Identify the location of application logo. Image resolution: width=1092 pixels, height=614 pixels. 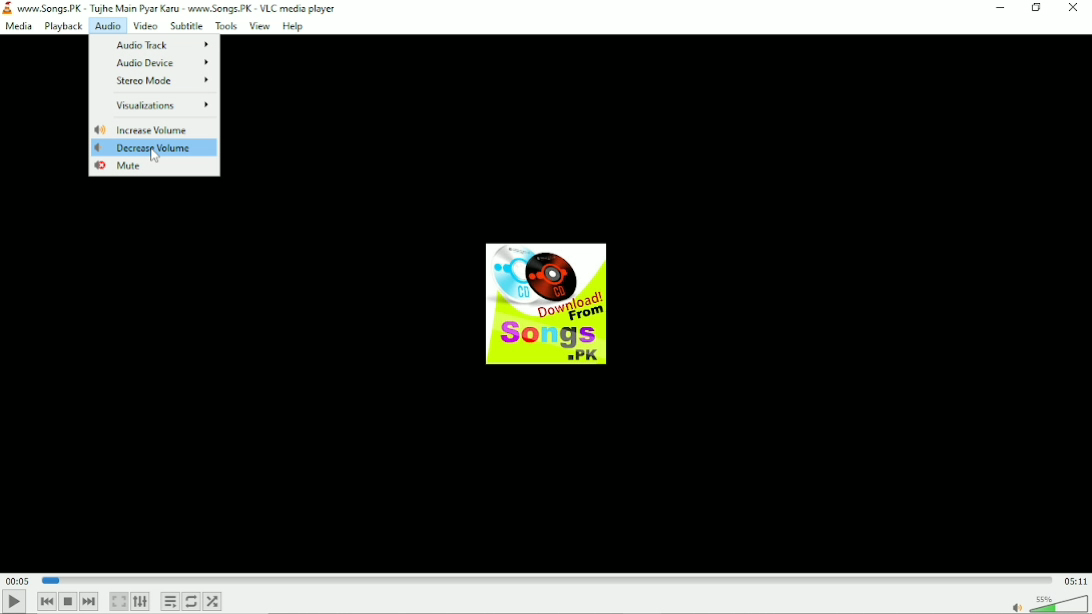
(8, 9).